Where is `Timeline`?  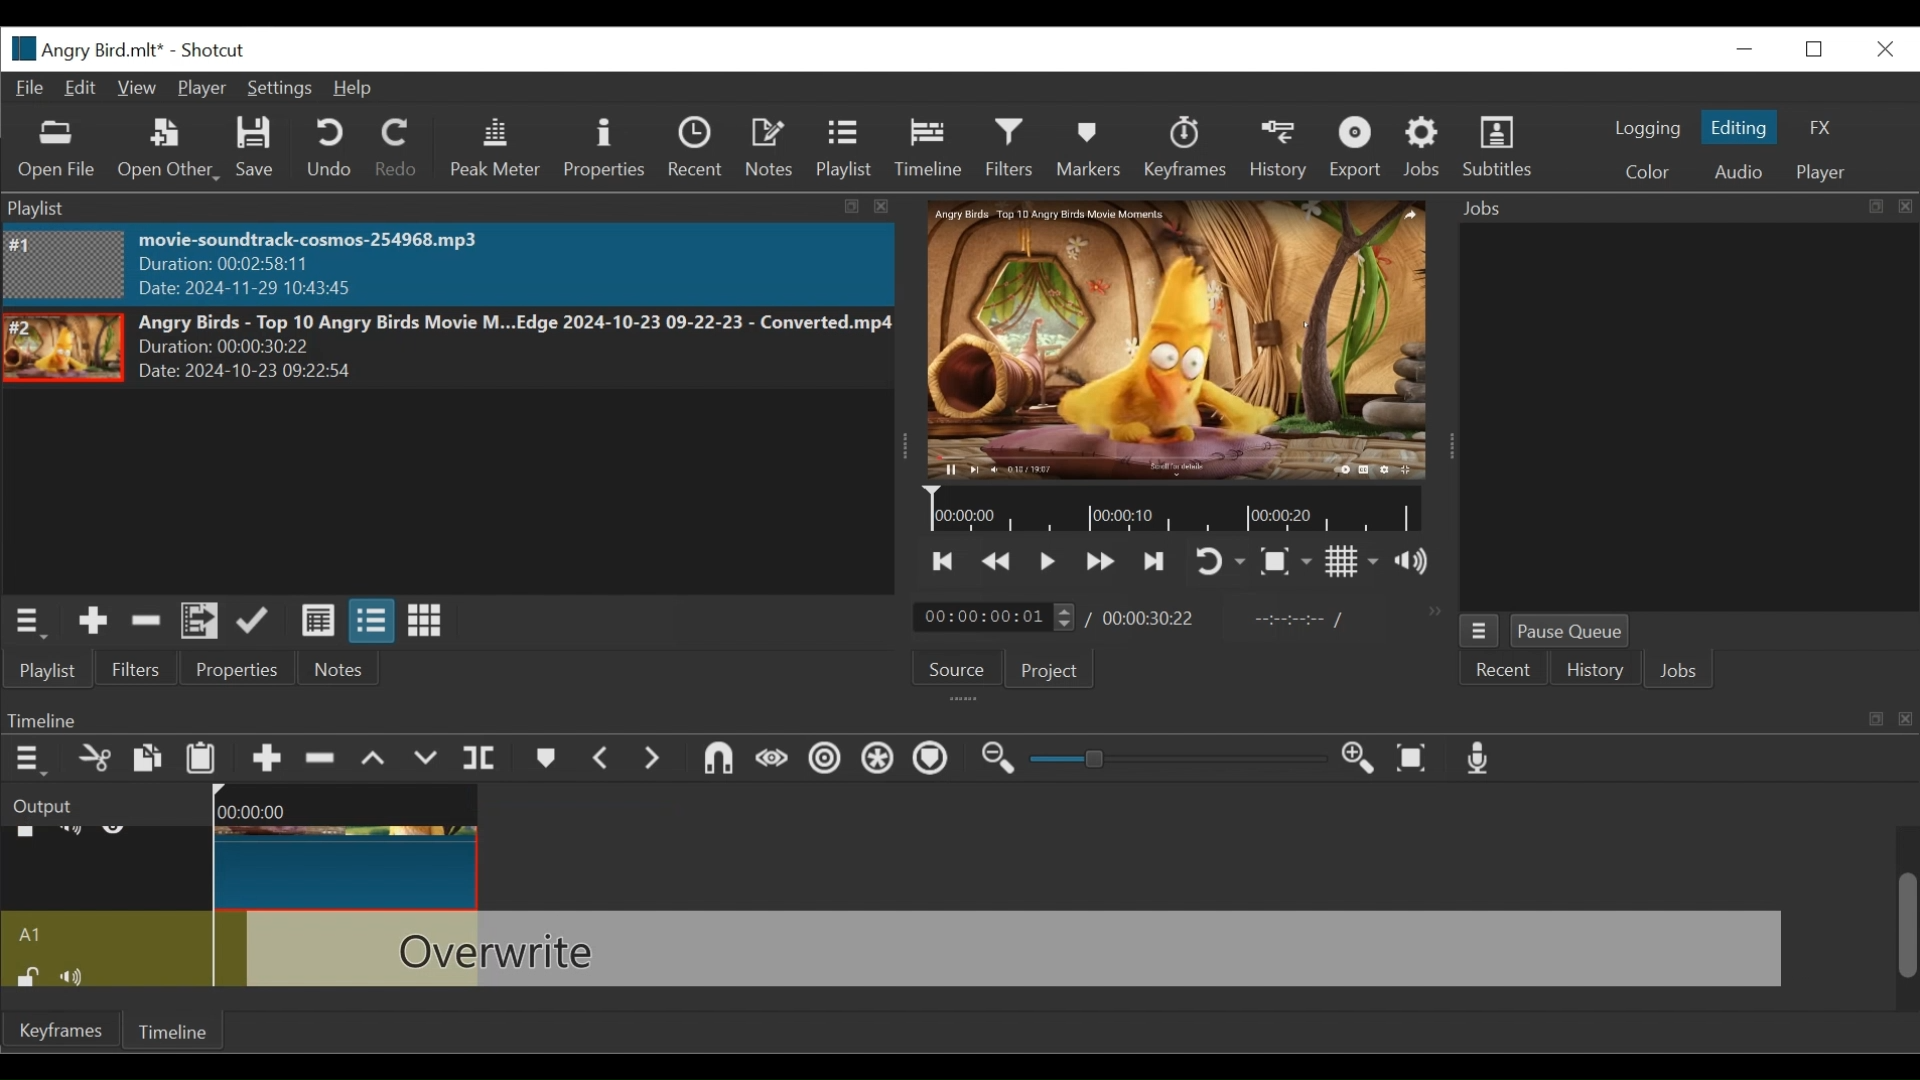
Timeline is located at coordinates (927, 148).